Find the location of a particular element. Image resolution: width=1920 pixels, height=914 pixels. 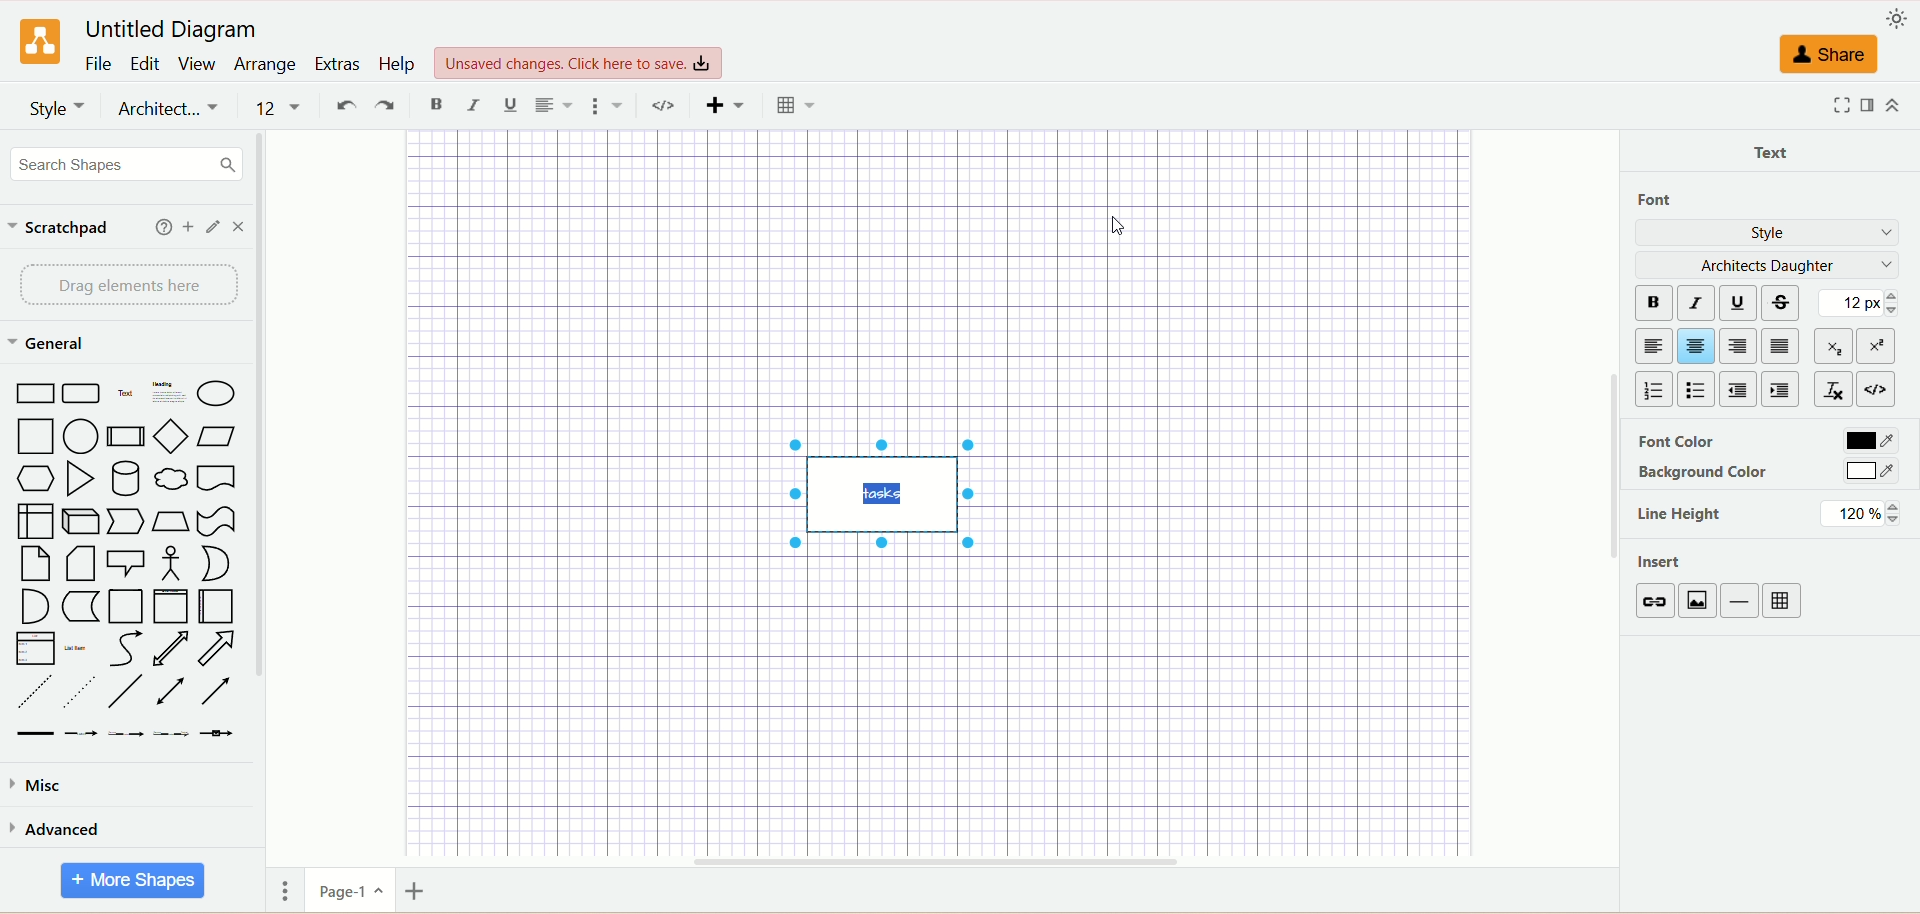

Thought Bubble is located at coordinates (173, 481).